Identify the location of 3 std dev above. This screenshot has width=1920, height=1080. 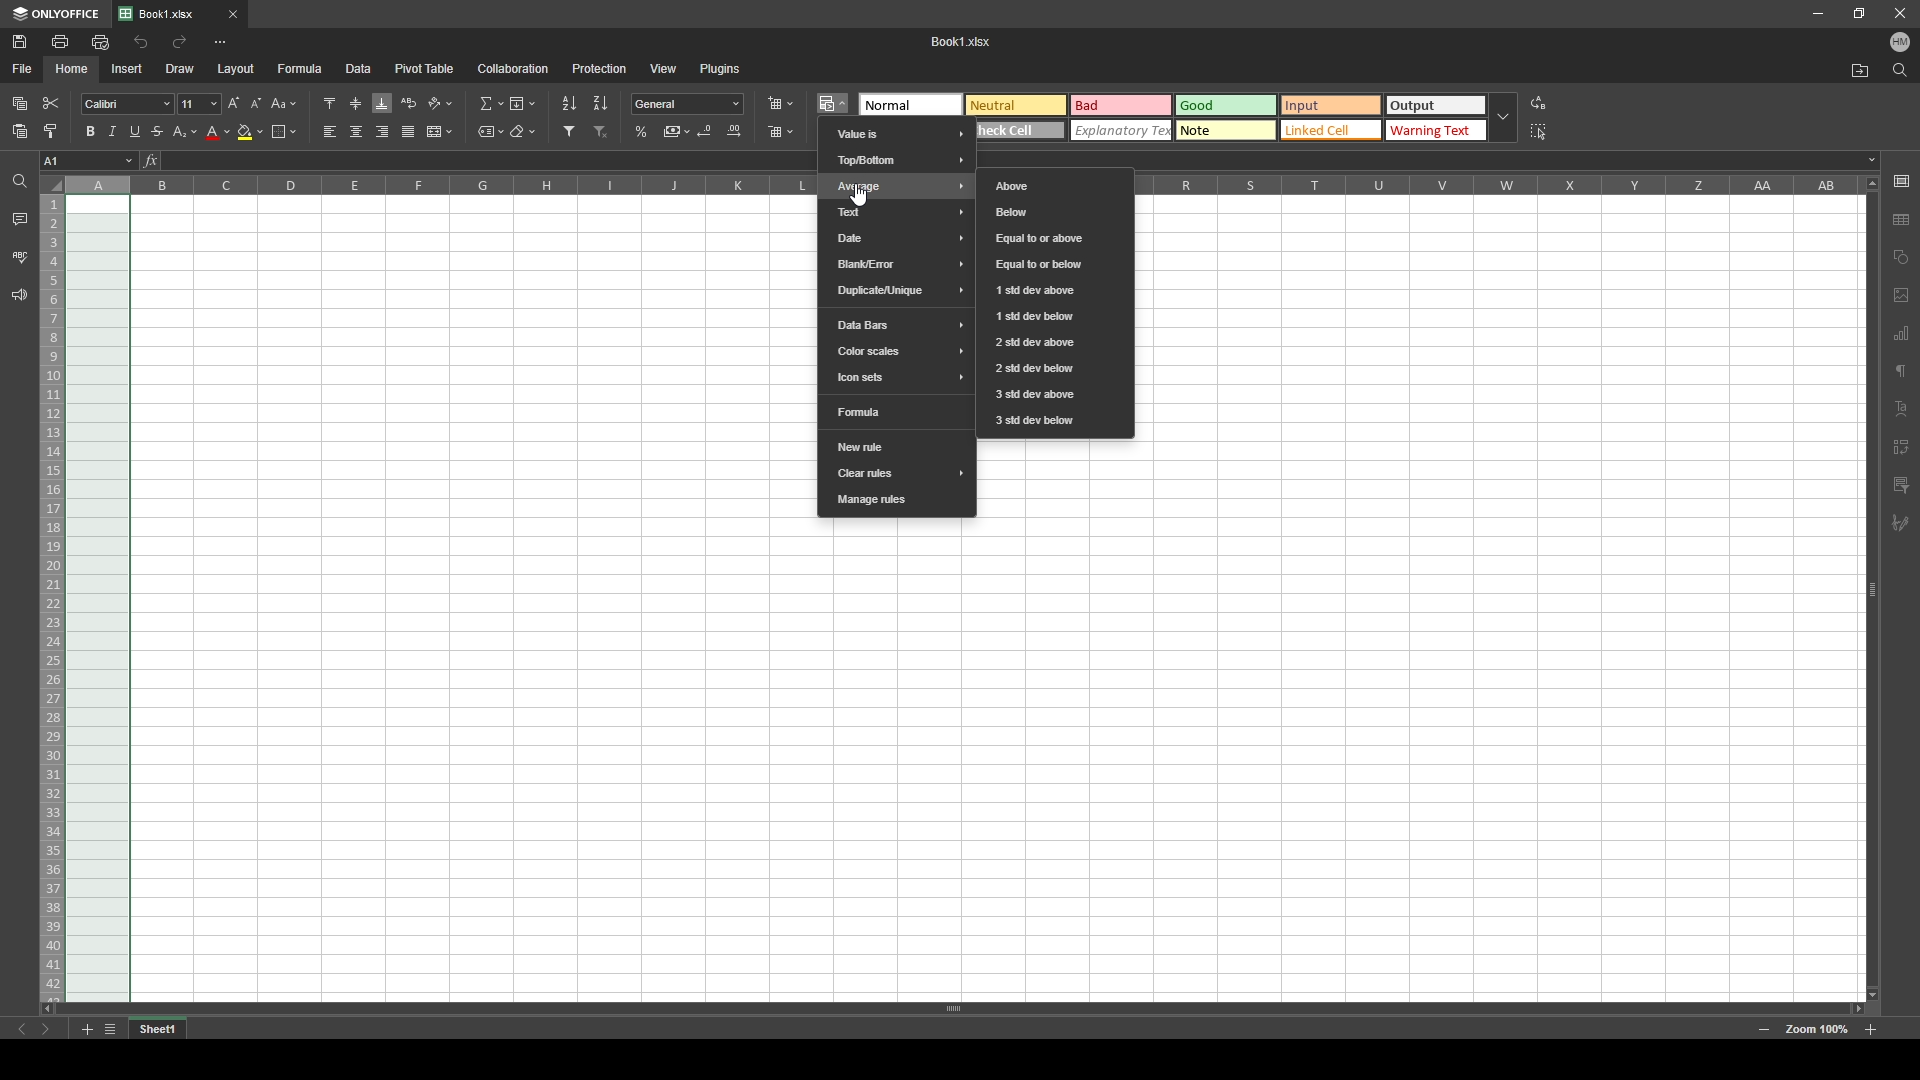
(1057, 395).